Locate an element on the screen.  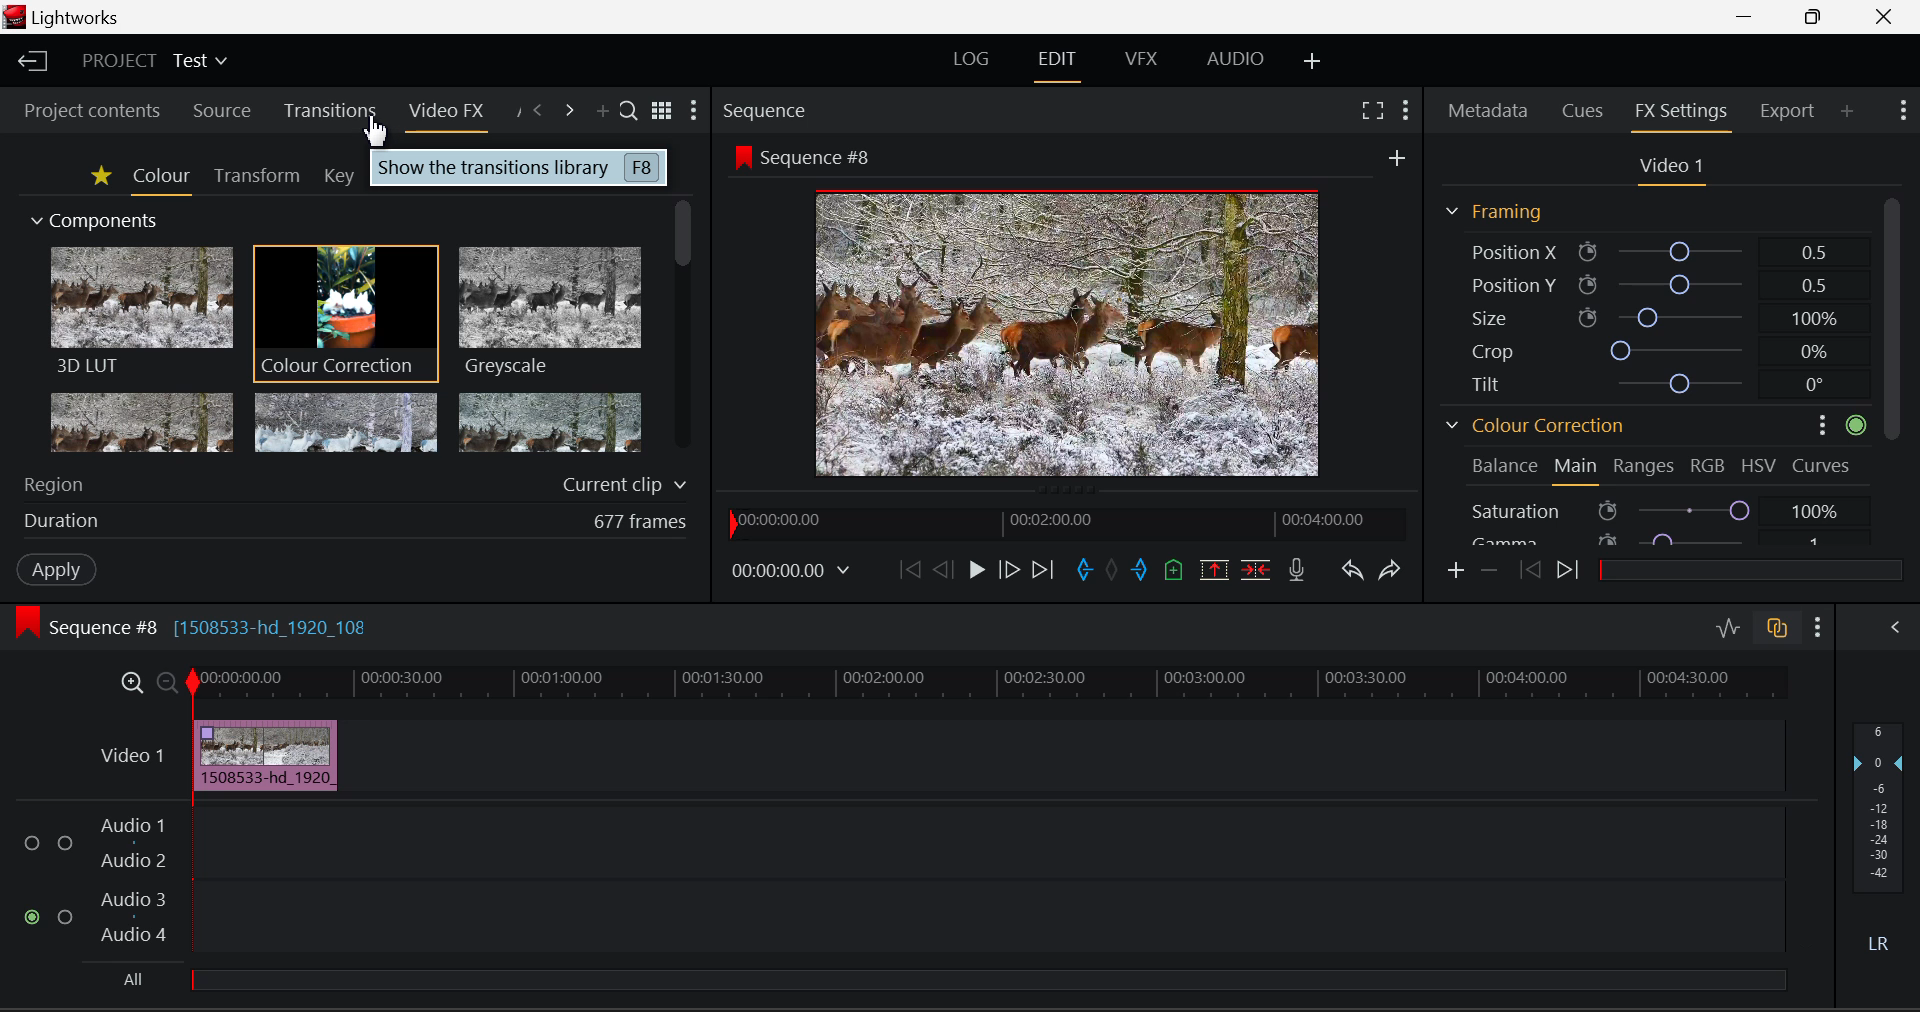
Video Settings is located at coordinates (1668, 168).